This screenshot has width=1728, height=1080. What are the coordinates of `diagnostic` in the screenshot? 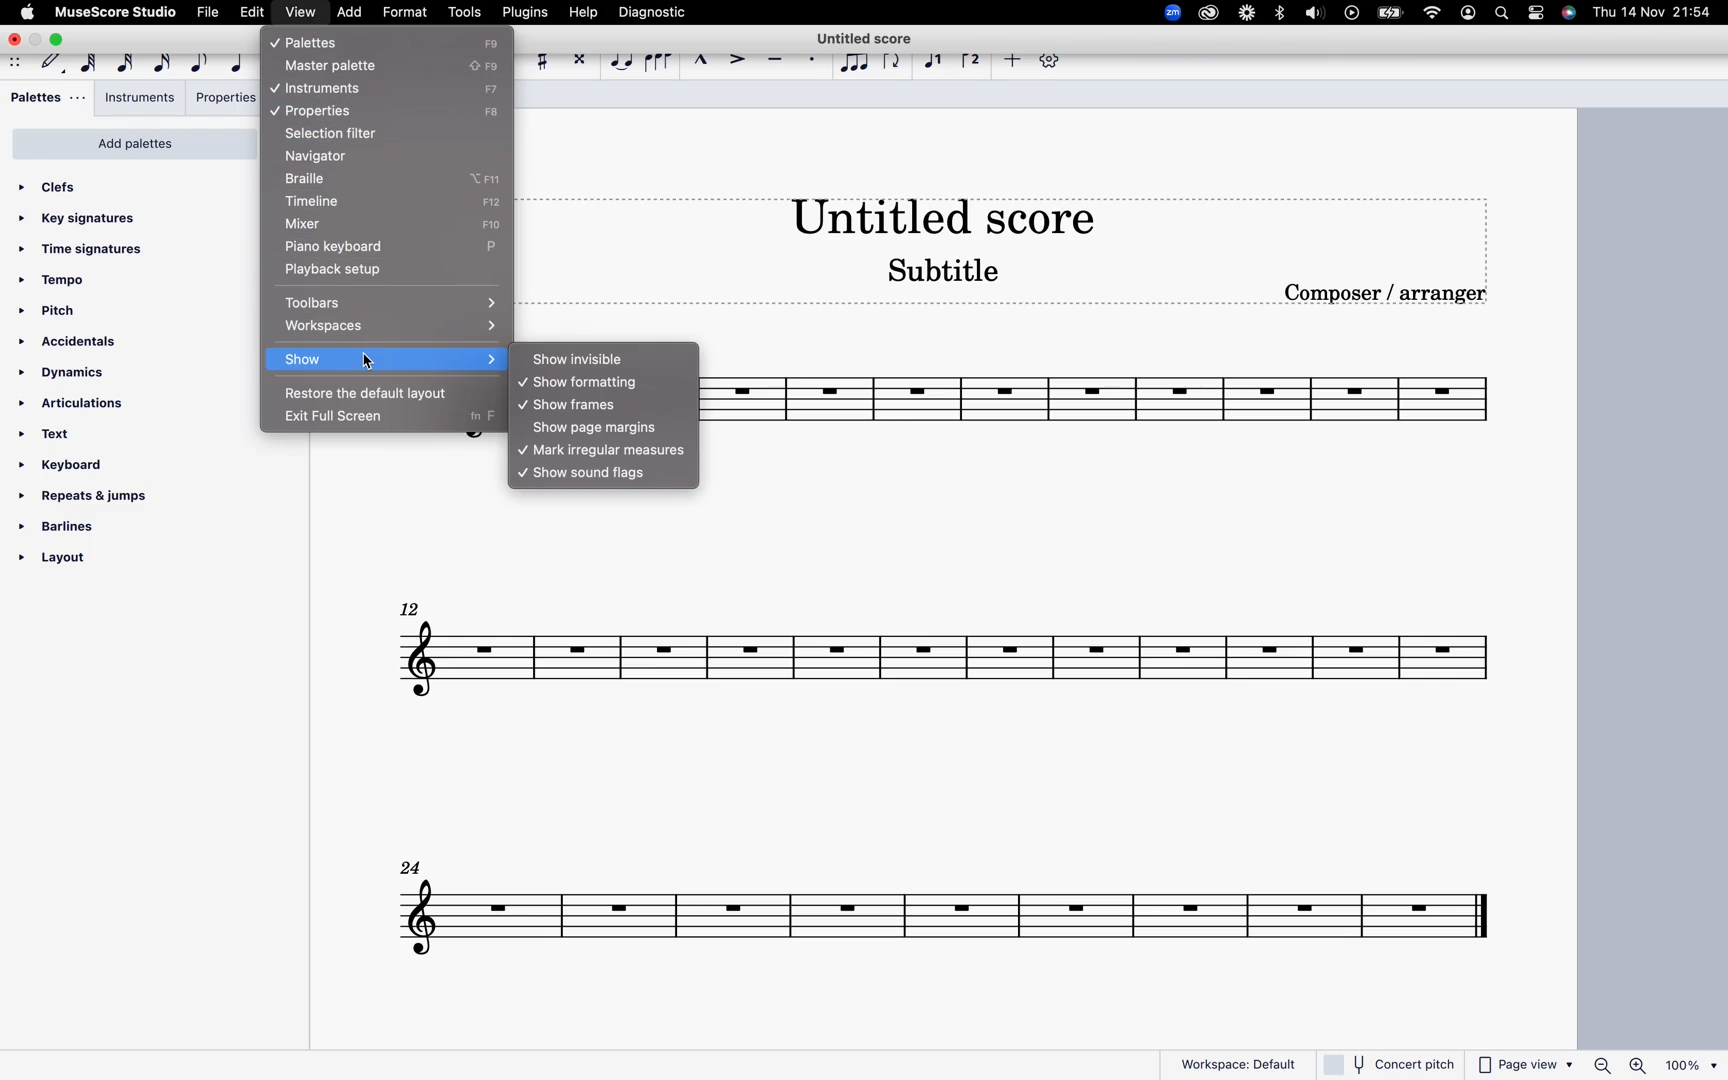 It's located at (652, 12).